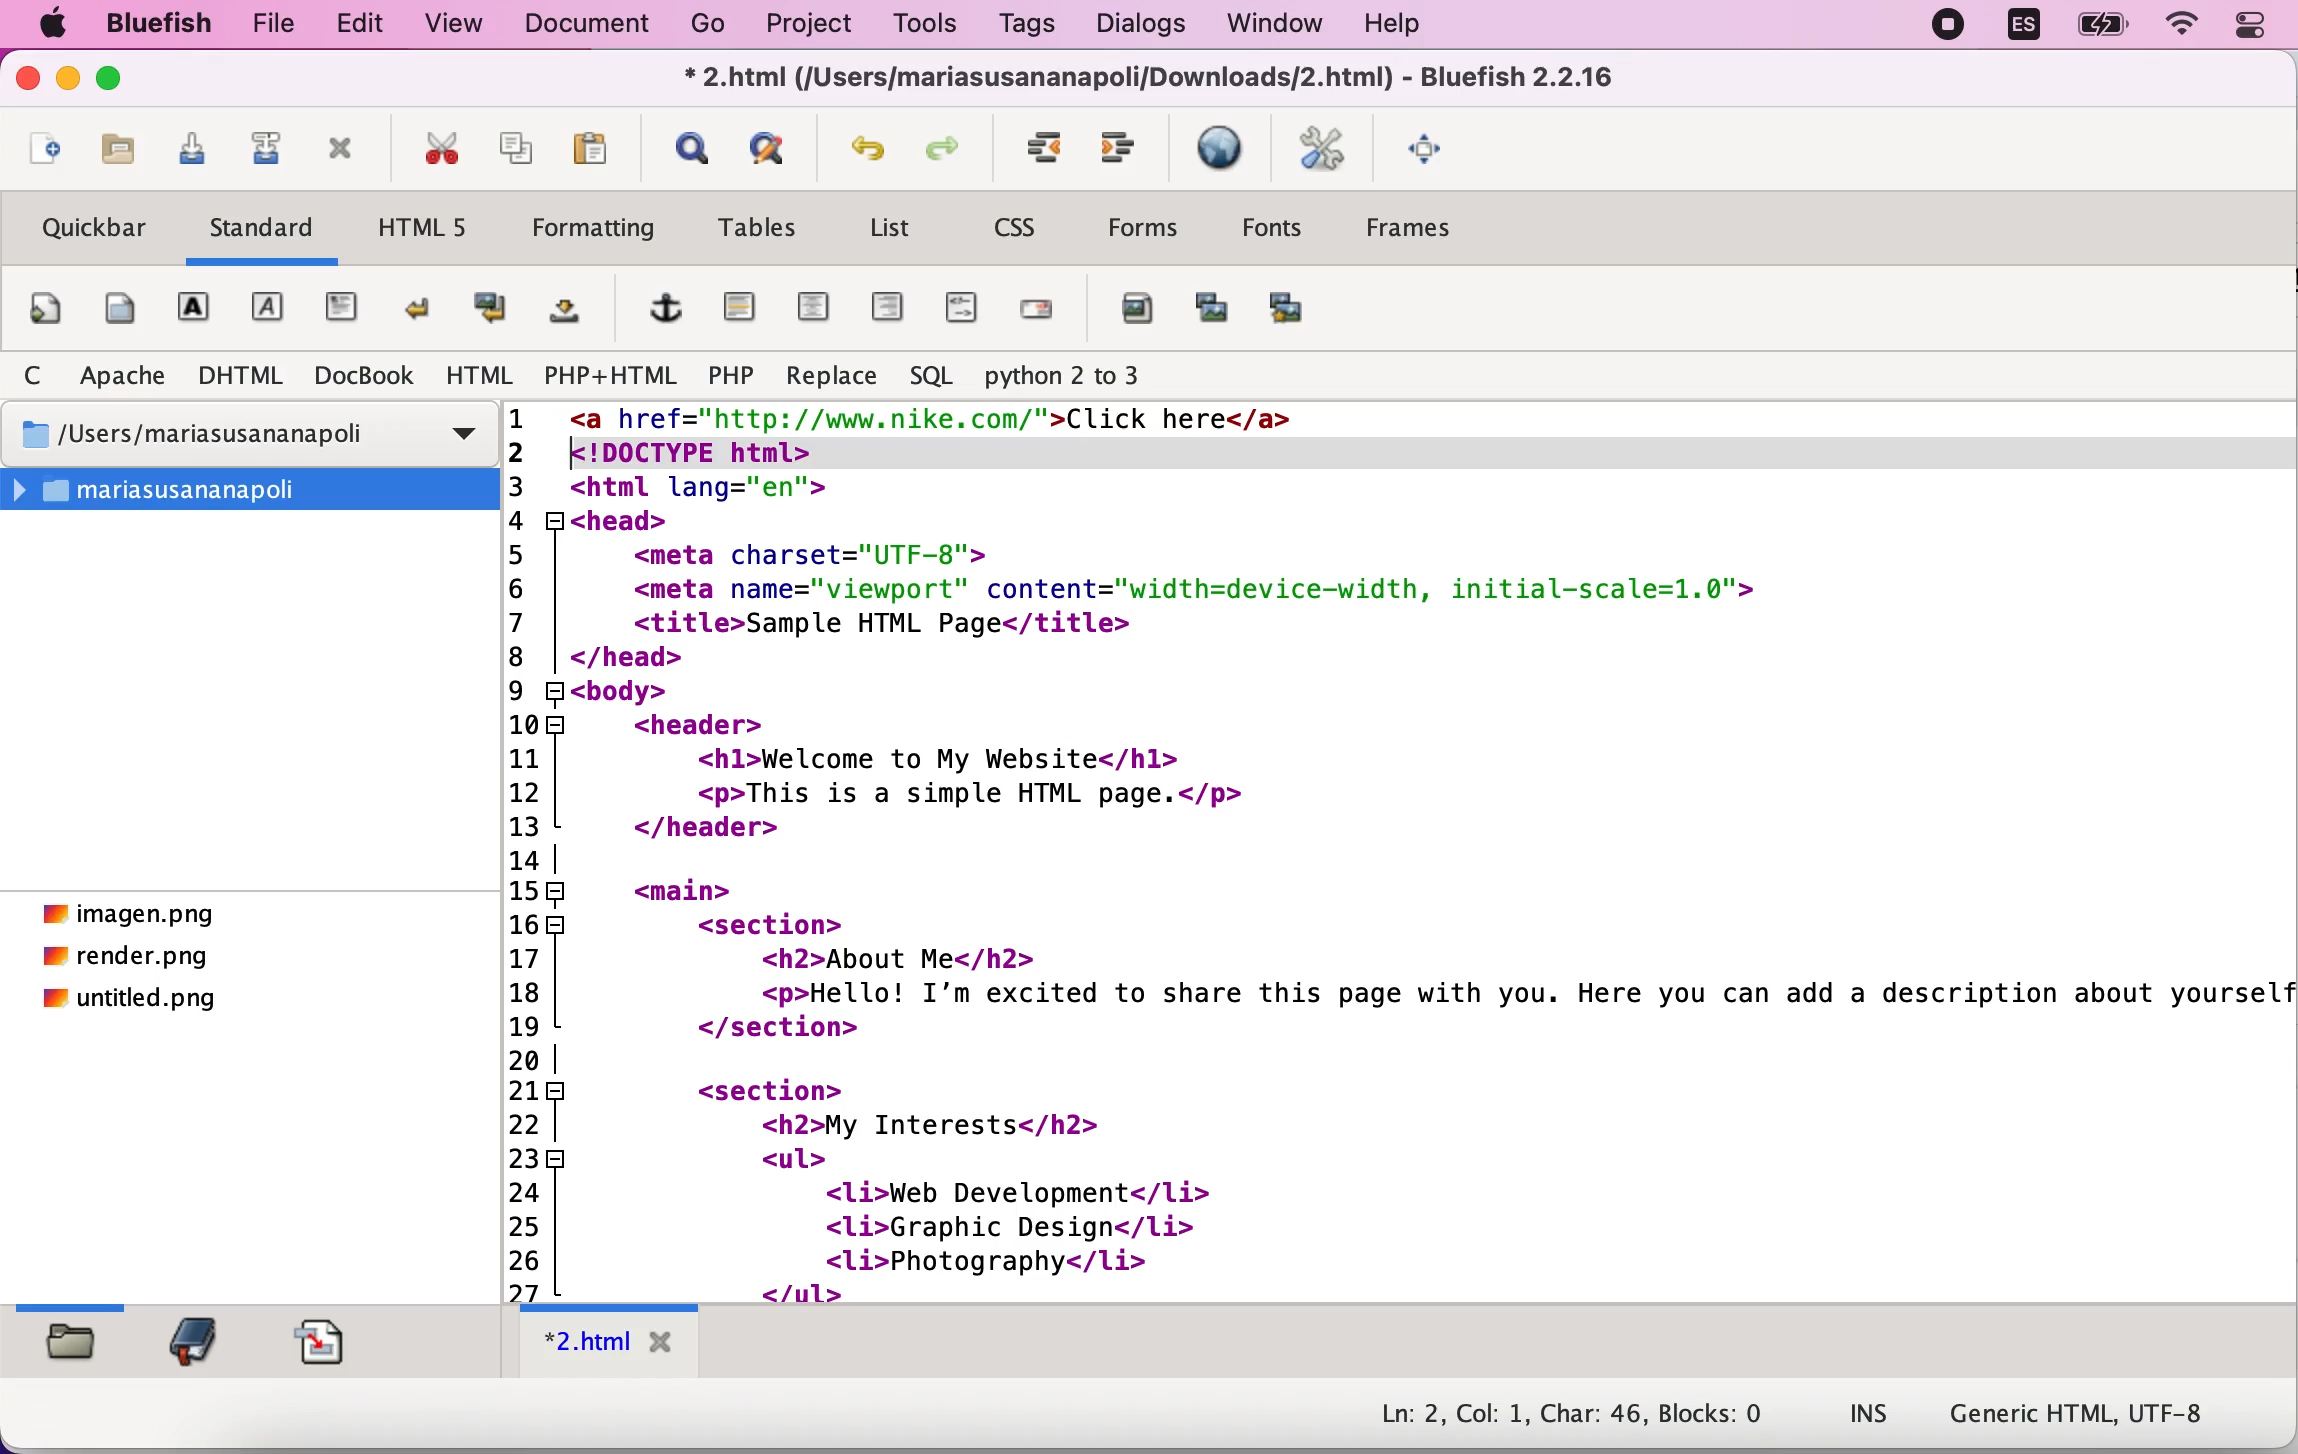 The height and width of the screenshot is (1454, 2298). Describe the element at coordinates (1156, 81) in the screenshot. I see `* 2.html (/Users/mariasusananapoli/Downloads/2.html) - Bluefish 2.2.16` at that location.